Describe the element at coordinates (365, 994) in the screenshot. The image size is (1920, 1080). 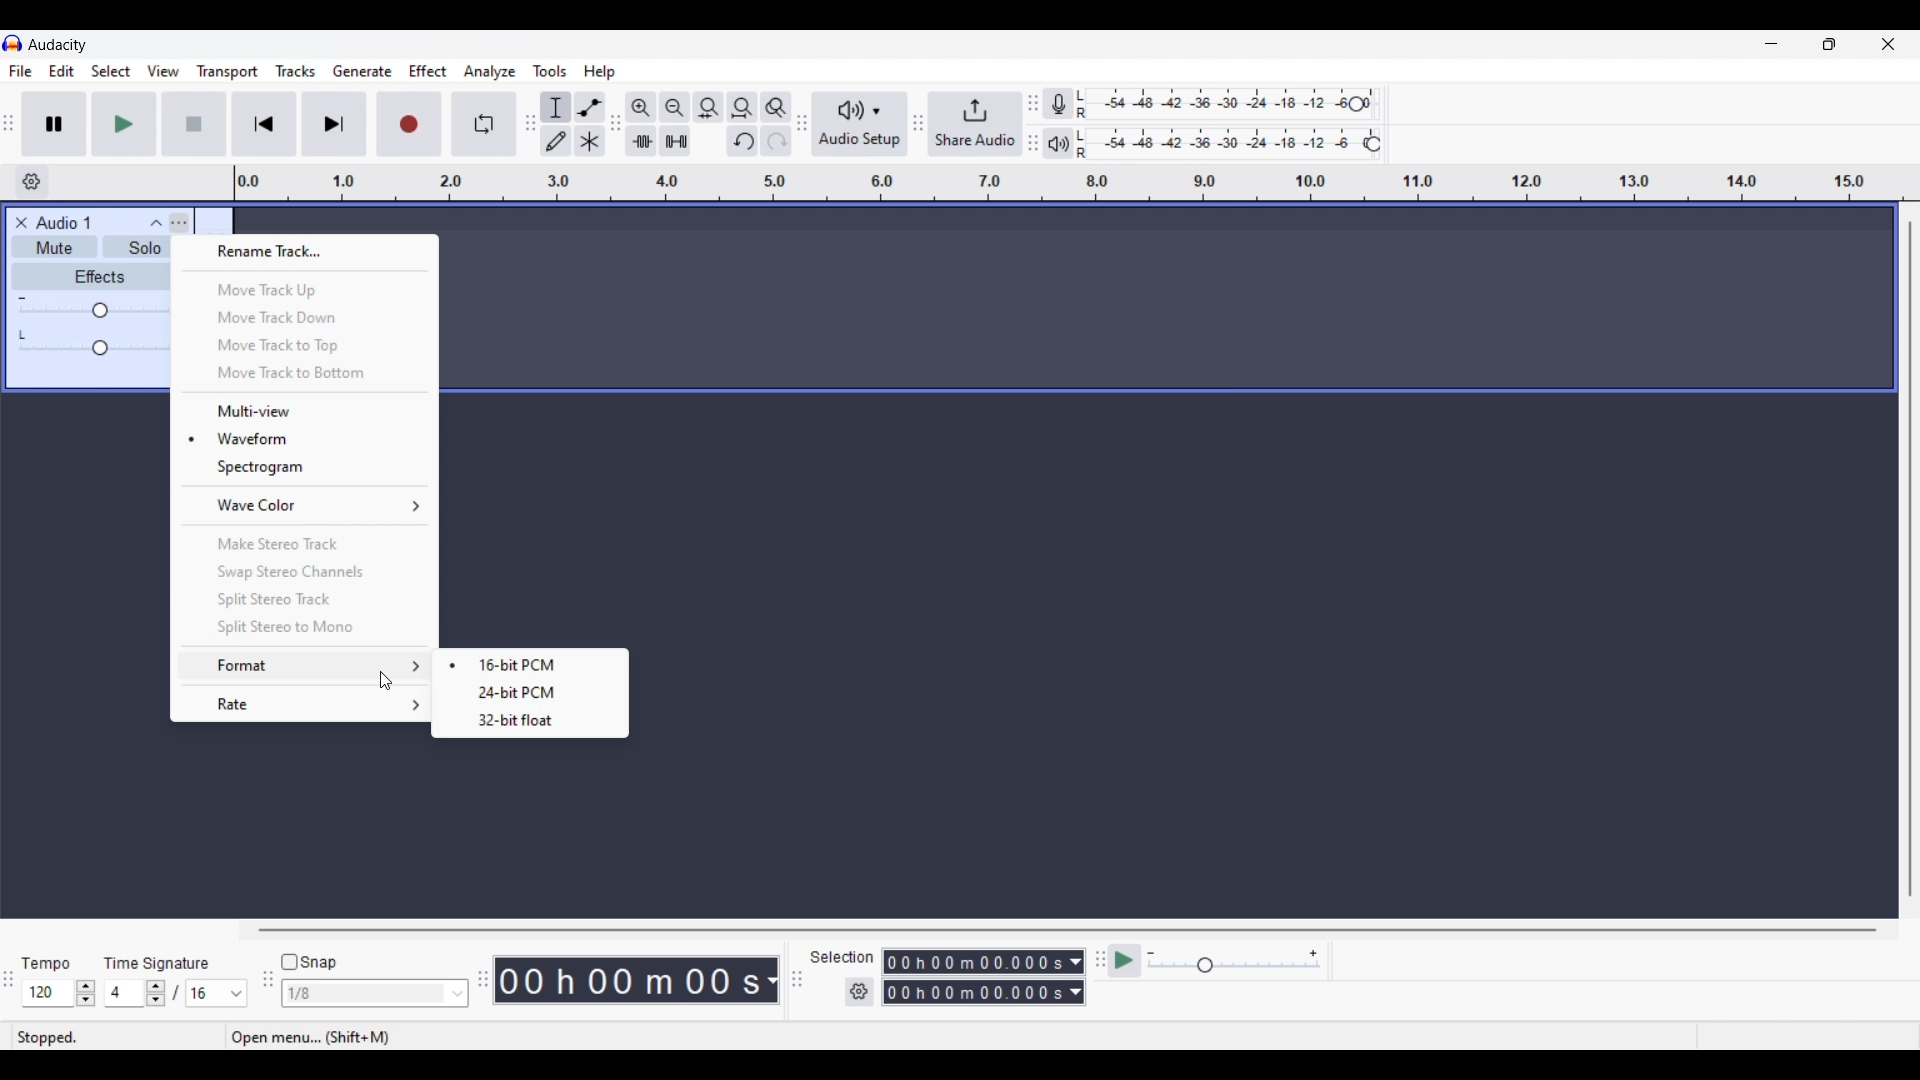
I see `Type in snap input` at that location.